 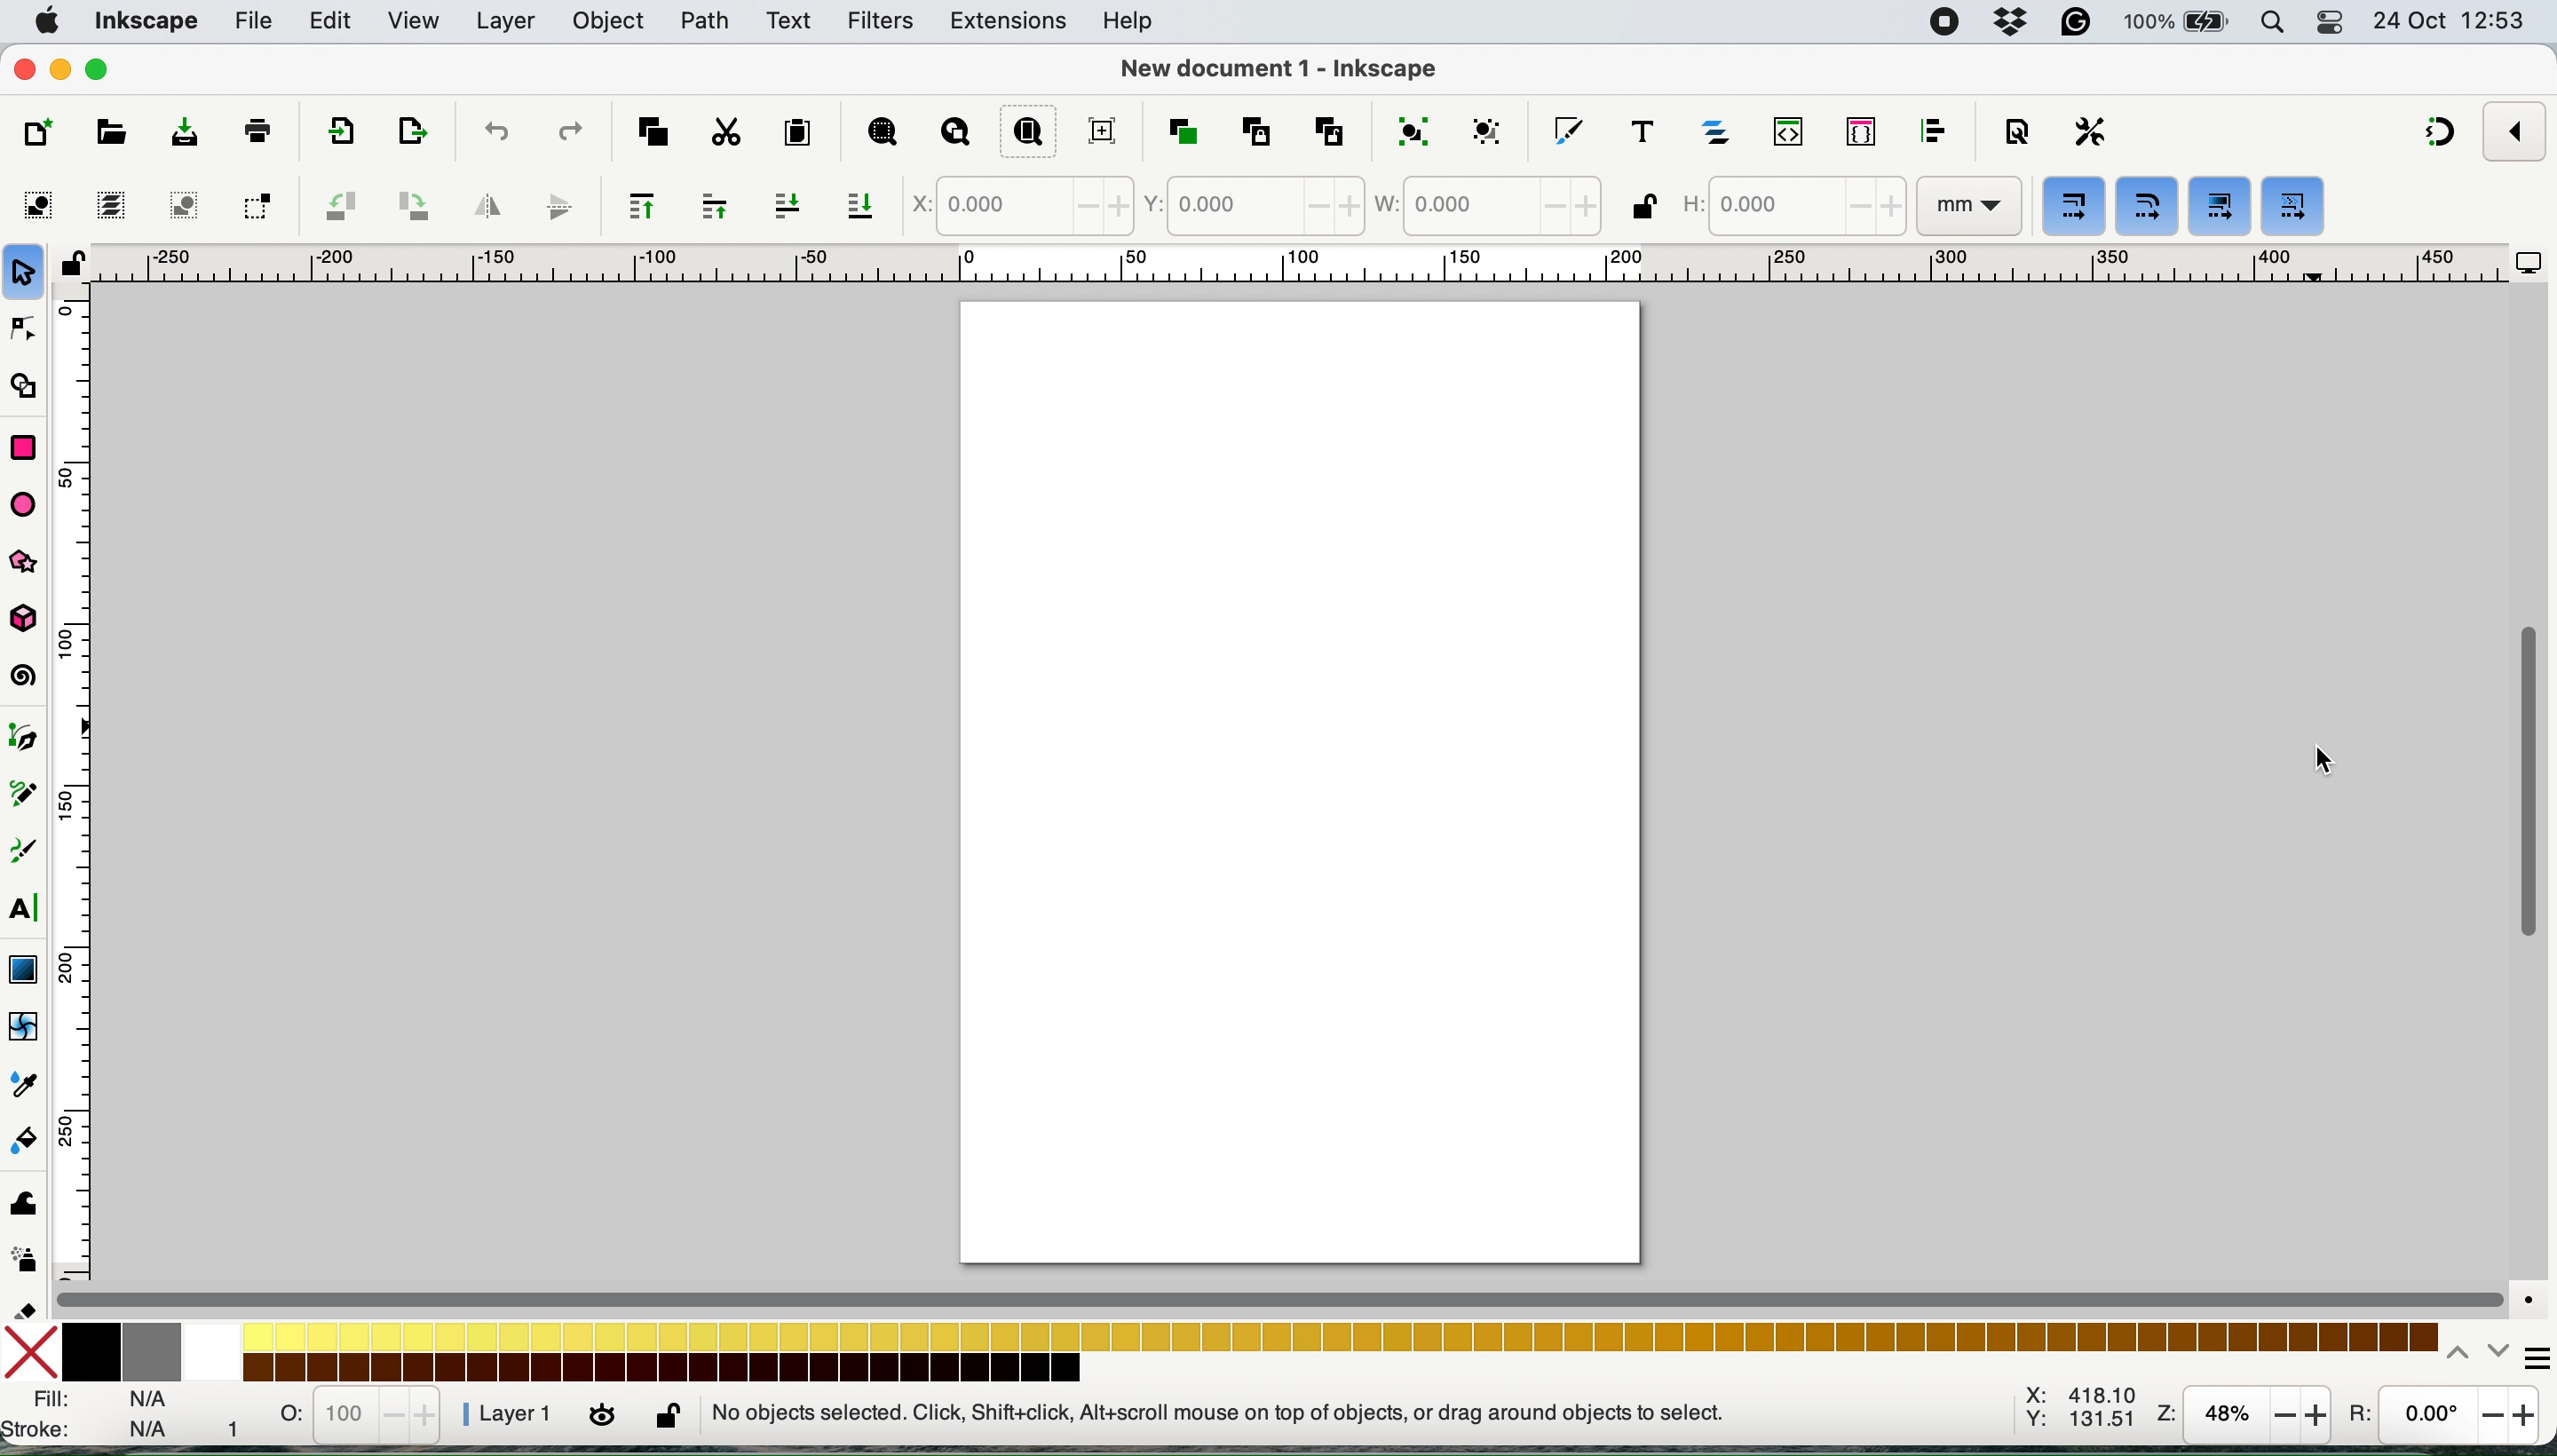 I want to click on screen recorder, so click(x=1939, y=22).